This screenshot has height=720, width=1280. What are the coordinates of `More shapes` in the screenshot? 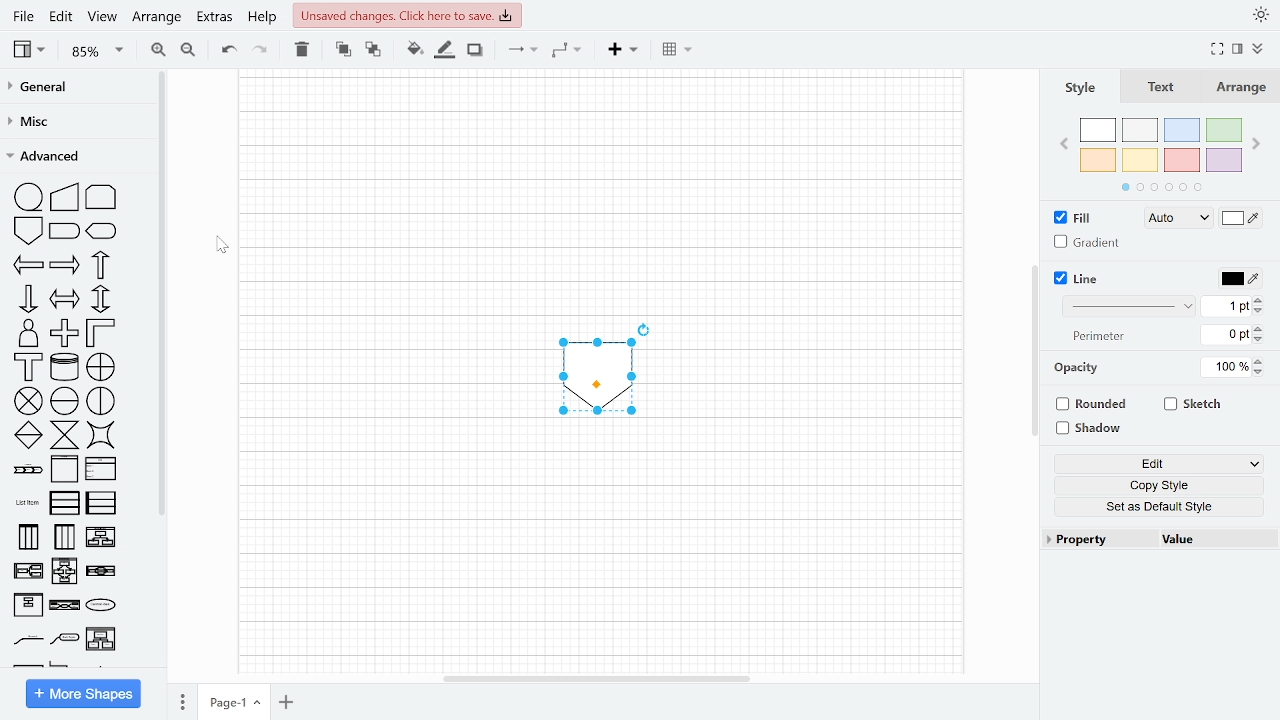 It's located at (82, 693).